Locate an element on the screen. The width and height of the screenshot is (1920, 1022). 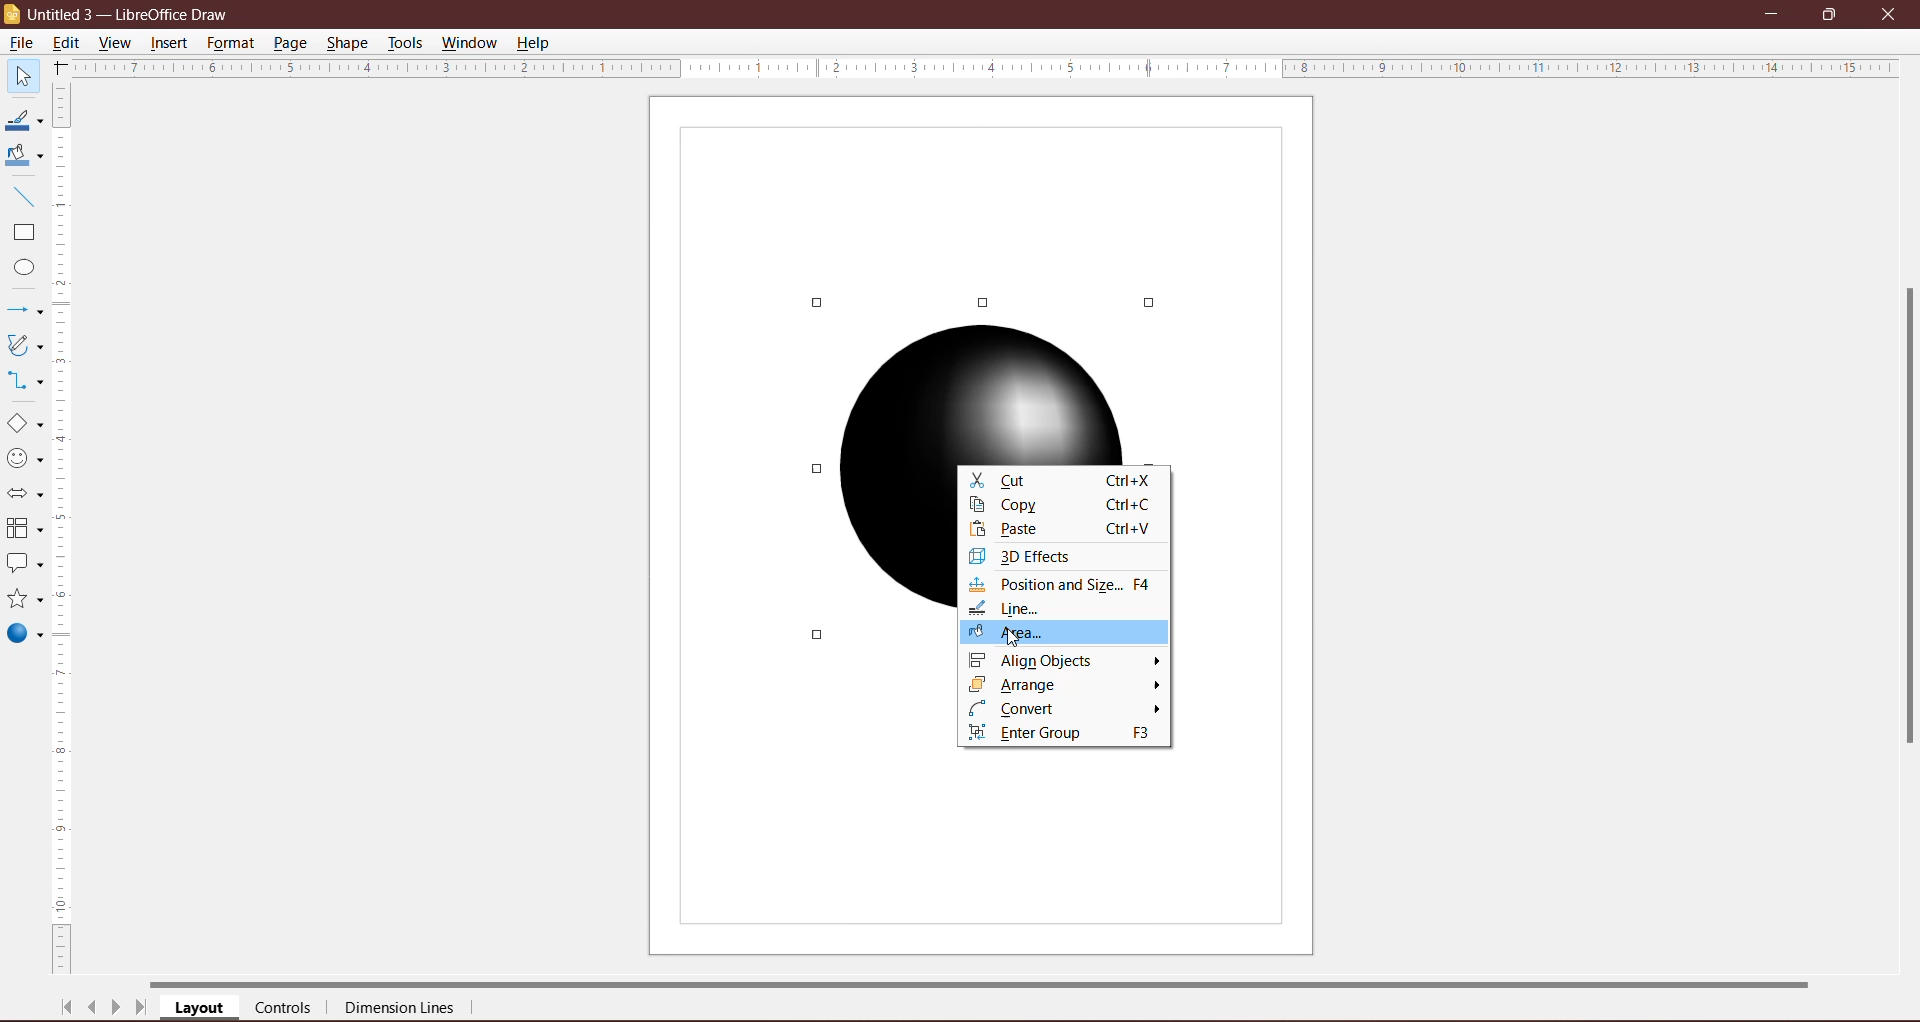
Window is located at coordinates (469, 43).